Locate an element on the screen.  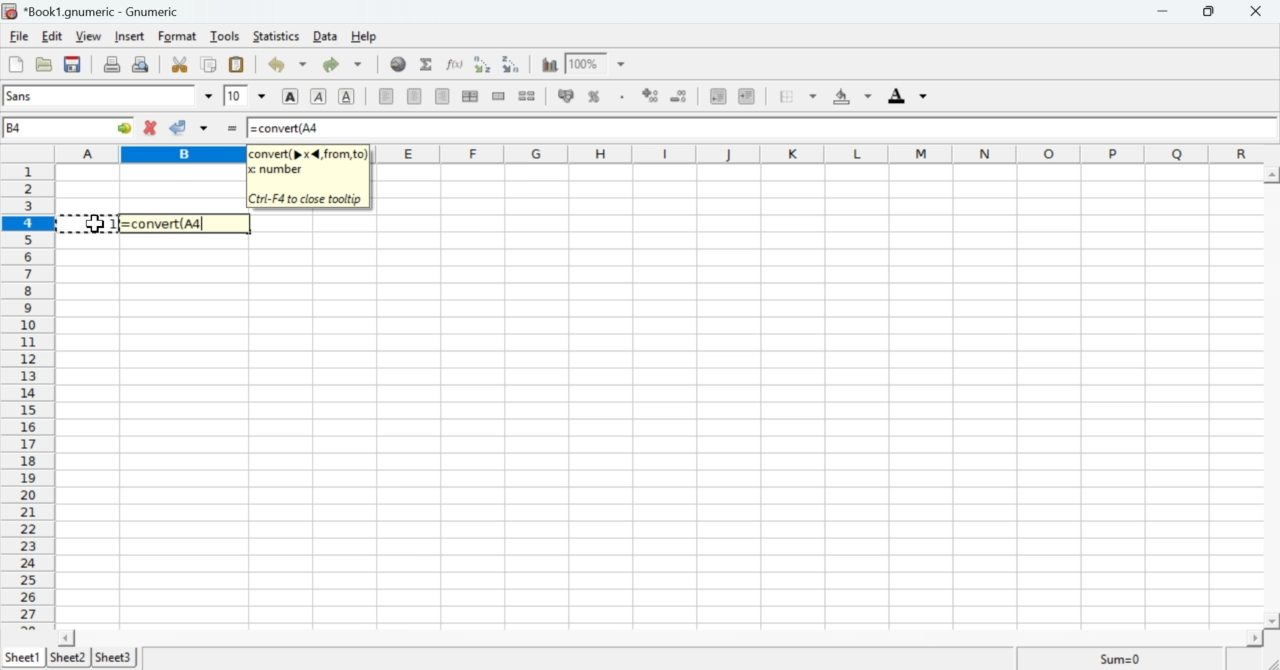
Merge a range of cells is located at coordinates (498, 96).